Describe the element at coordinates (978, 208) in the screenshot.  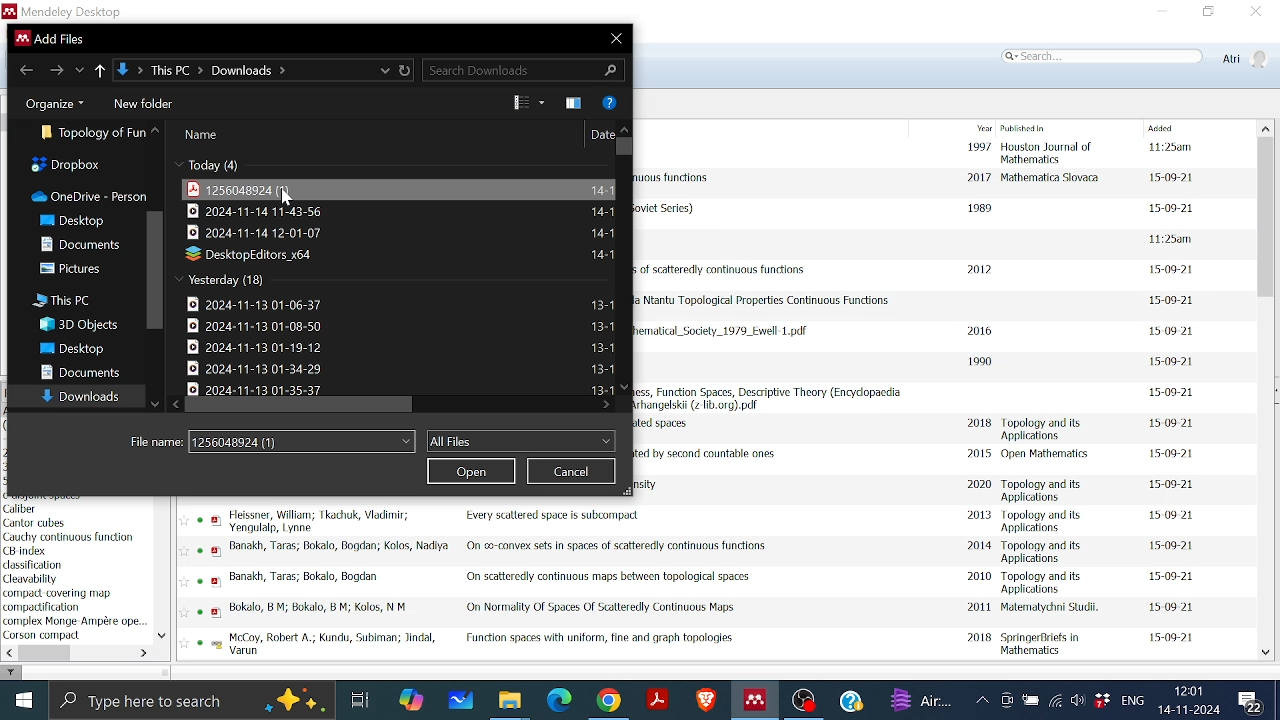
I see `1989` at that location.